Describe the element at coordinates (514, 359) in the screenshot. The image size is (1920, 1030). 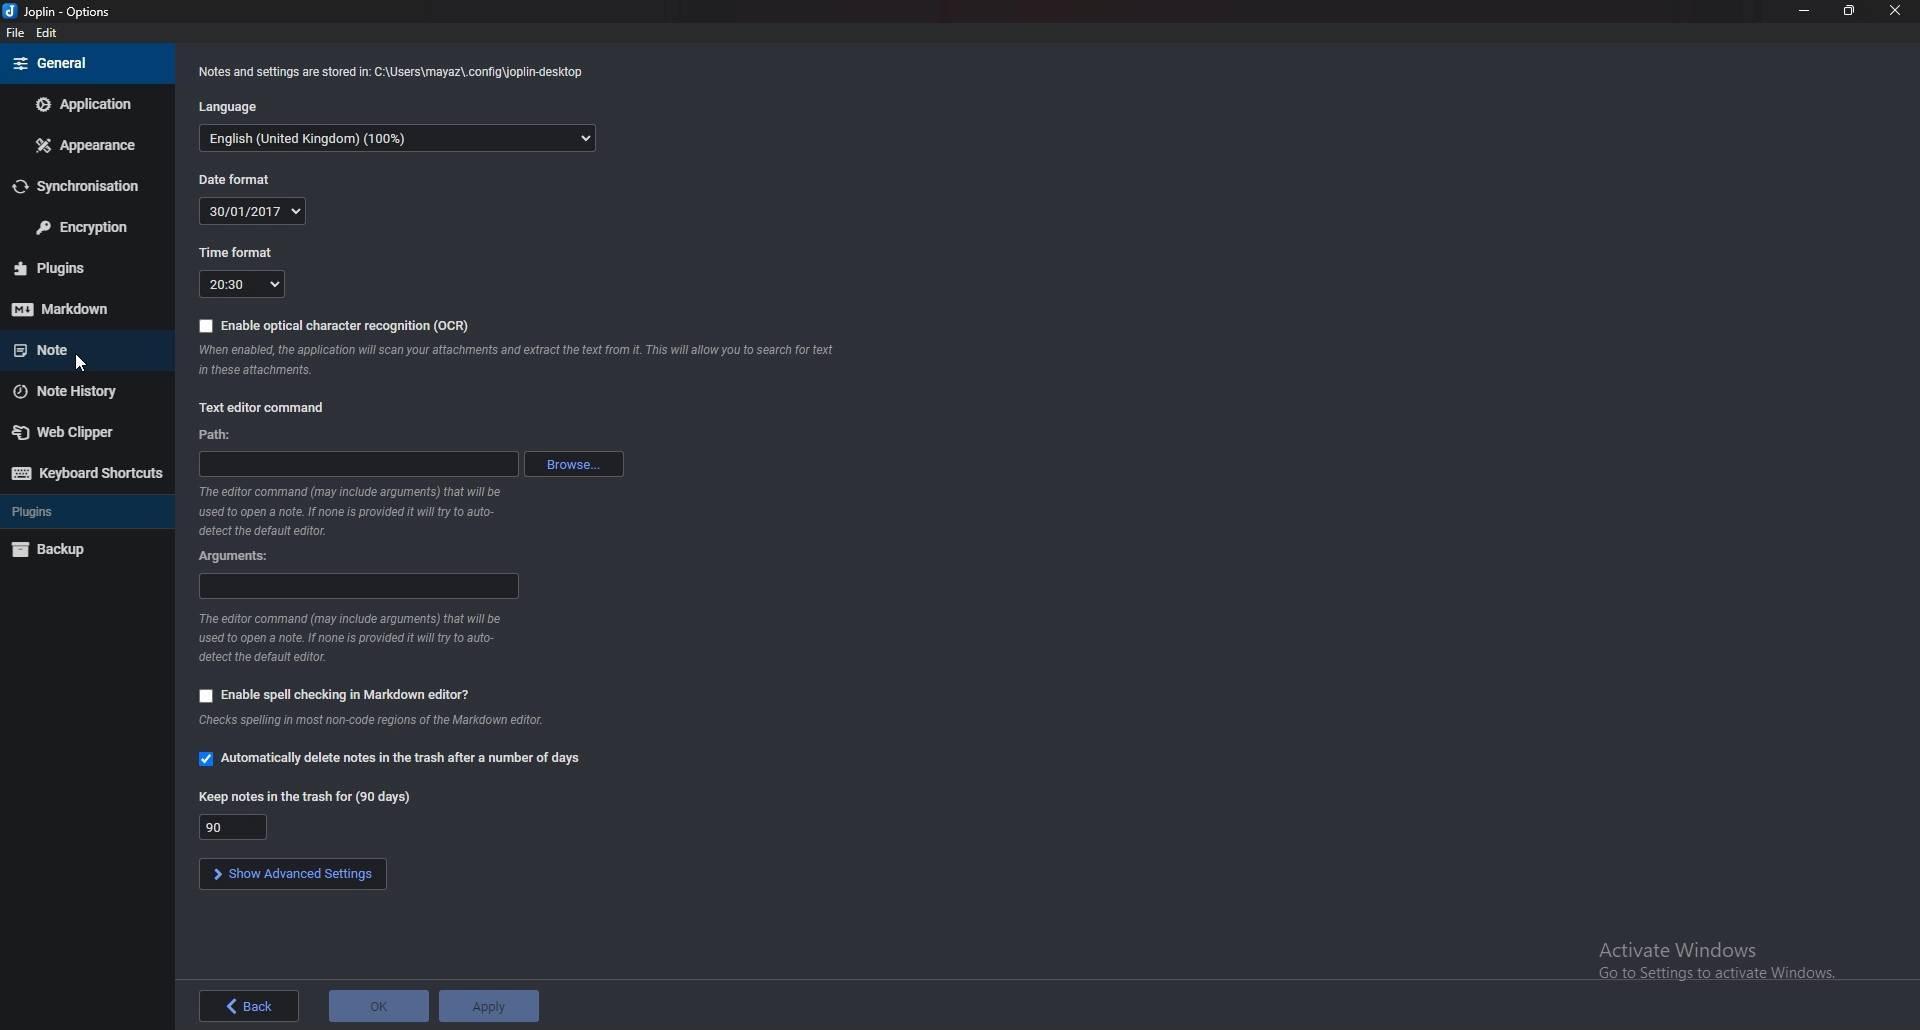
I see `Info` at that location.